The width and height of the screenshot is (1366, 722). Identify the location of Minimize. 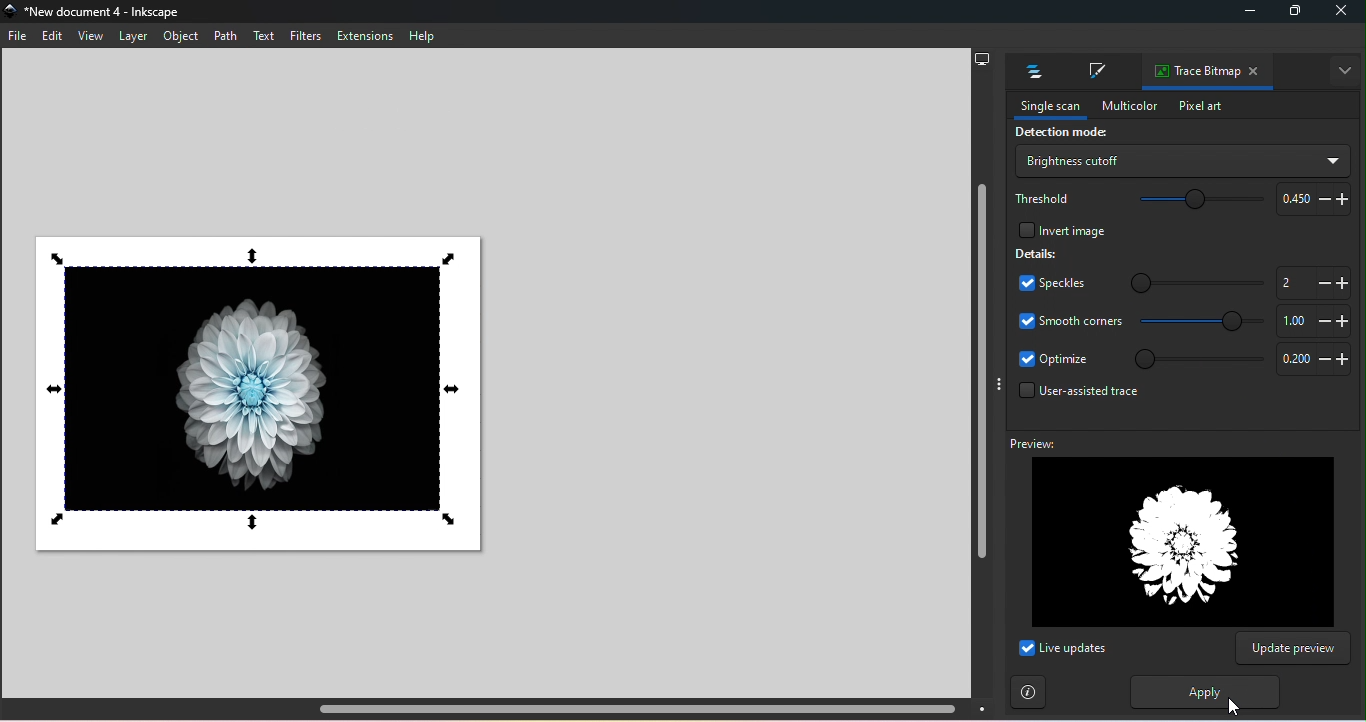
(1246, 14).